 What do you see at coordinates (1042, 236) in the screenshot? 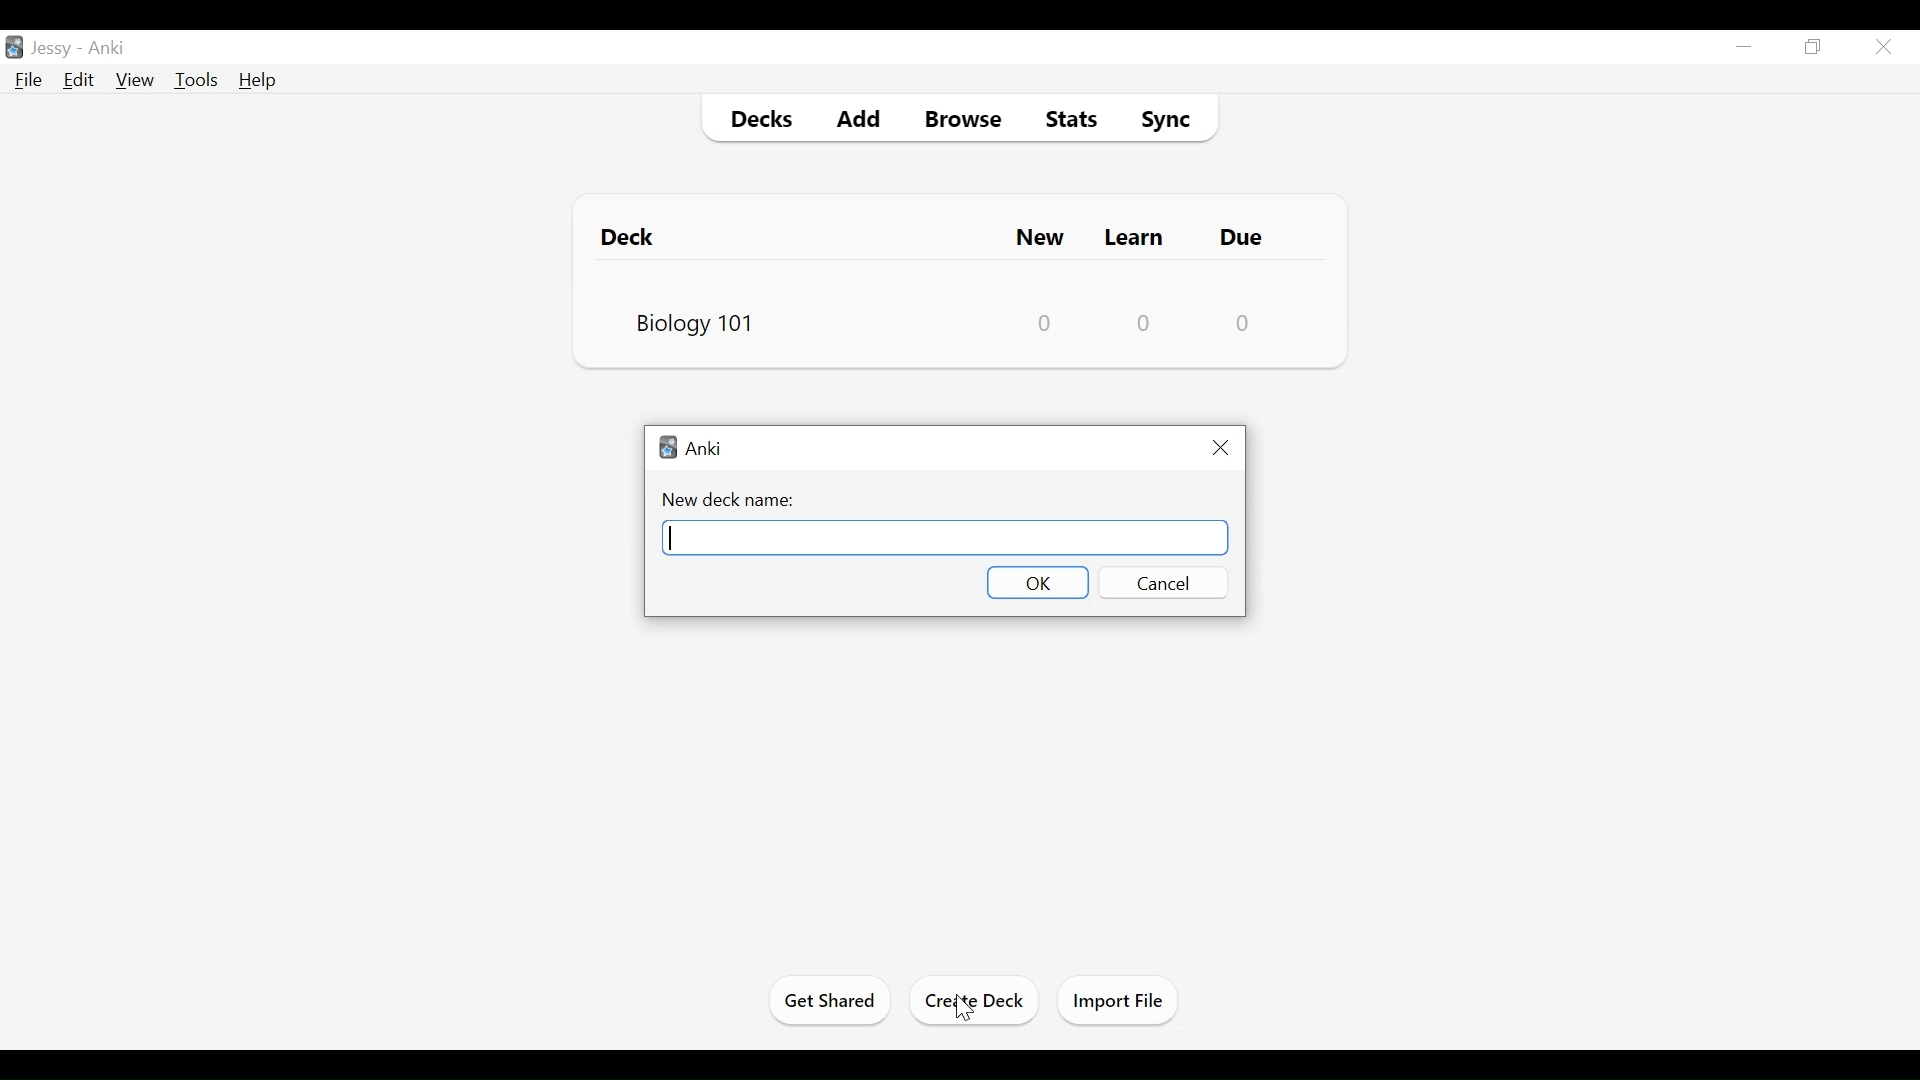
I see `New Cards` at bounding box center [1042, 236].